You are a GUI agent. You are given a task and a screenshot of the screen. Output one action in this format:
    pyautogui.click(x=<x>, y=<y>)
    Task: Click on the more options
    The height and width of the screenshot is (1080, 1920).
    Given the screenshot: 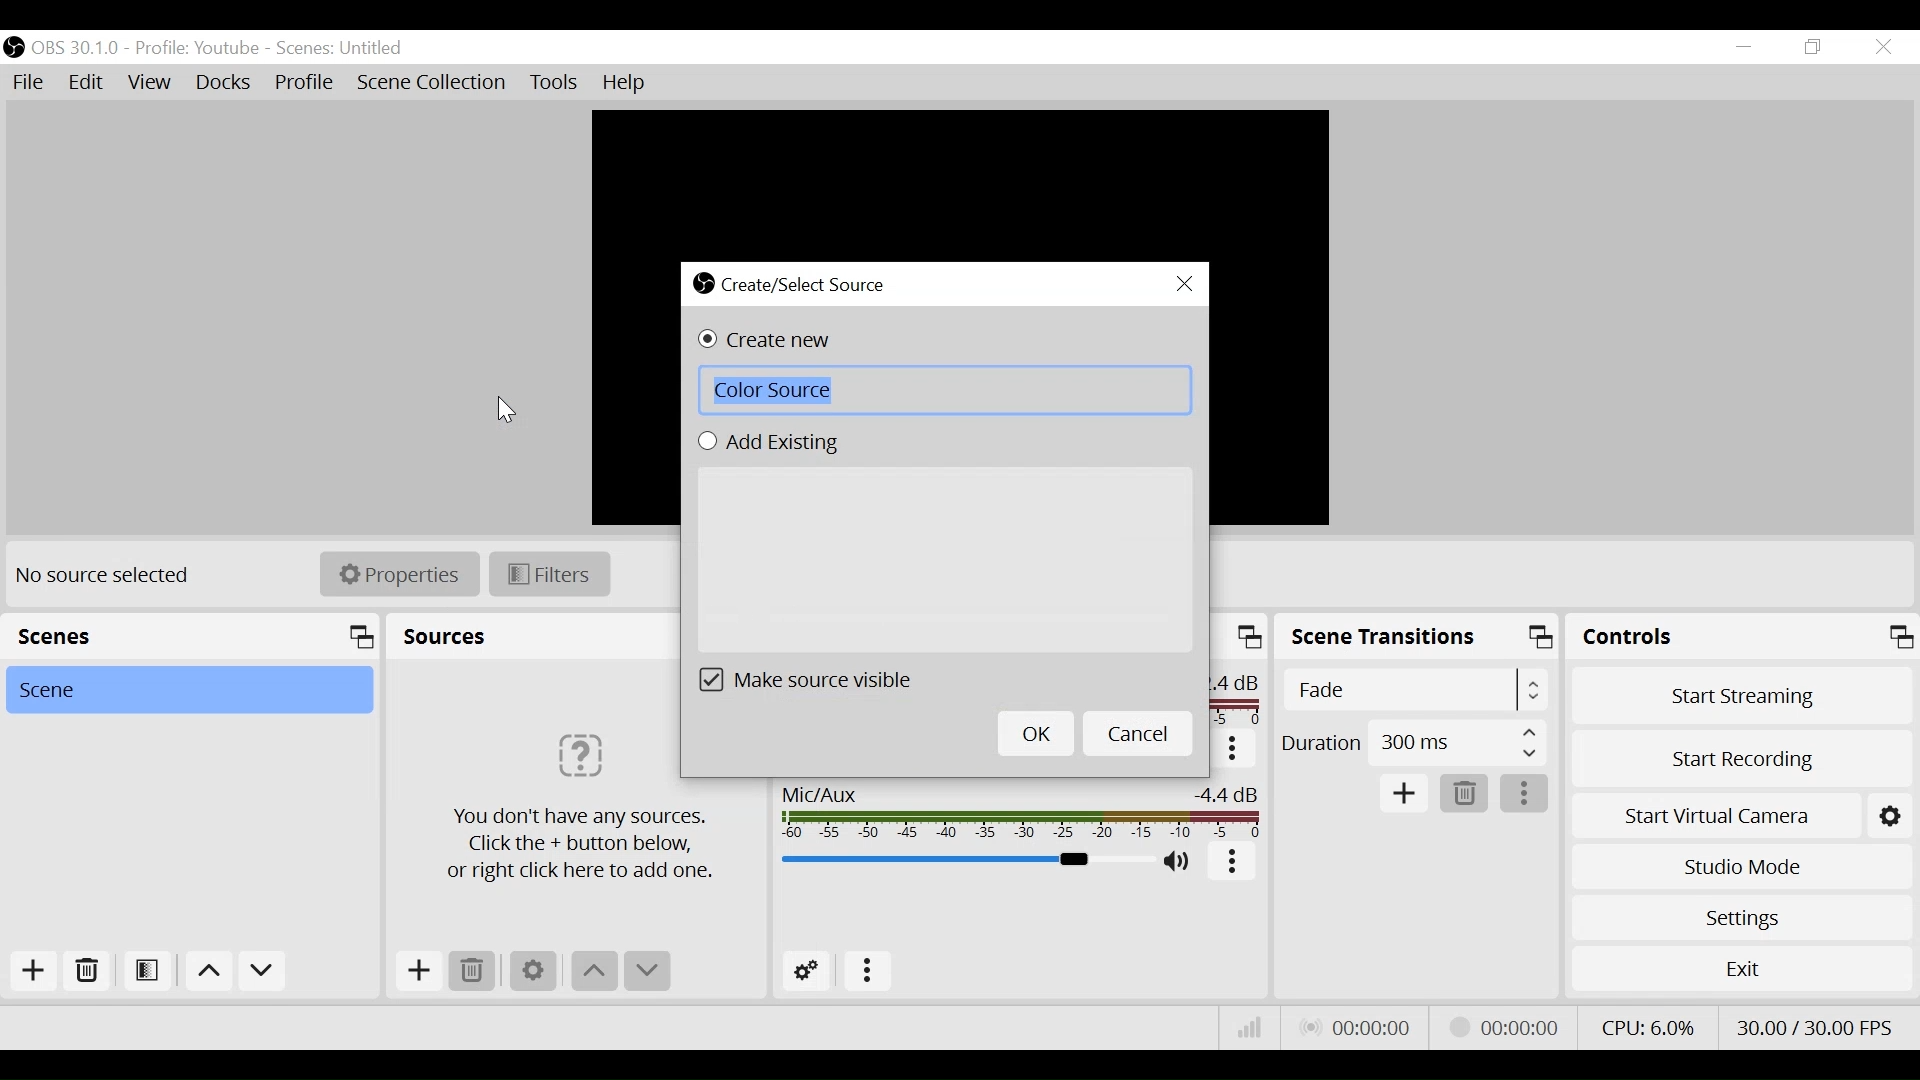 What is the action you would take?
    pyautogui.click(x=1233, y=865)
    